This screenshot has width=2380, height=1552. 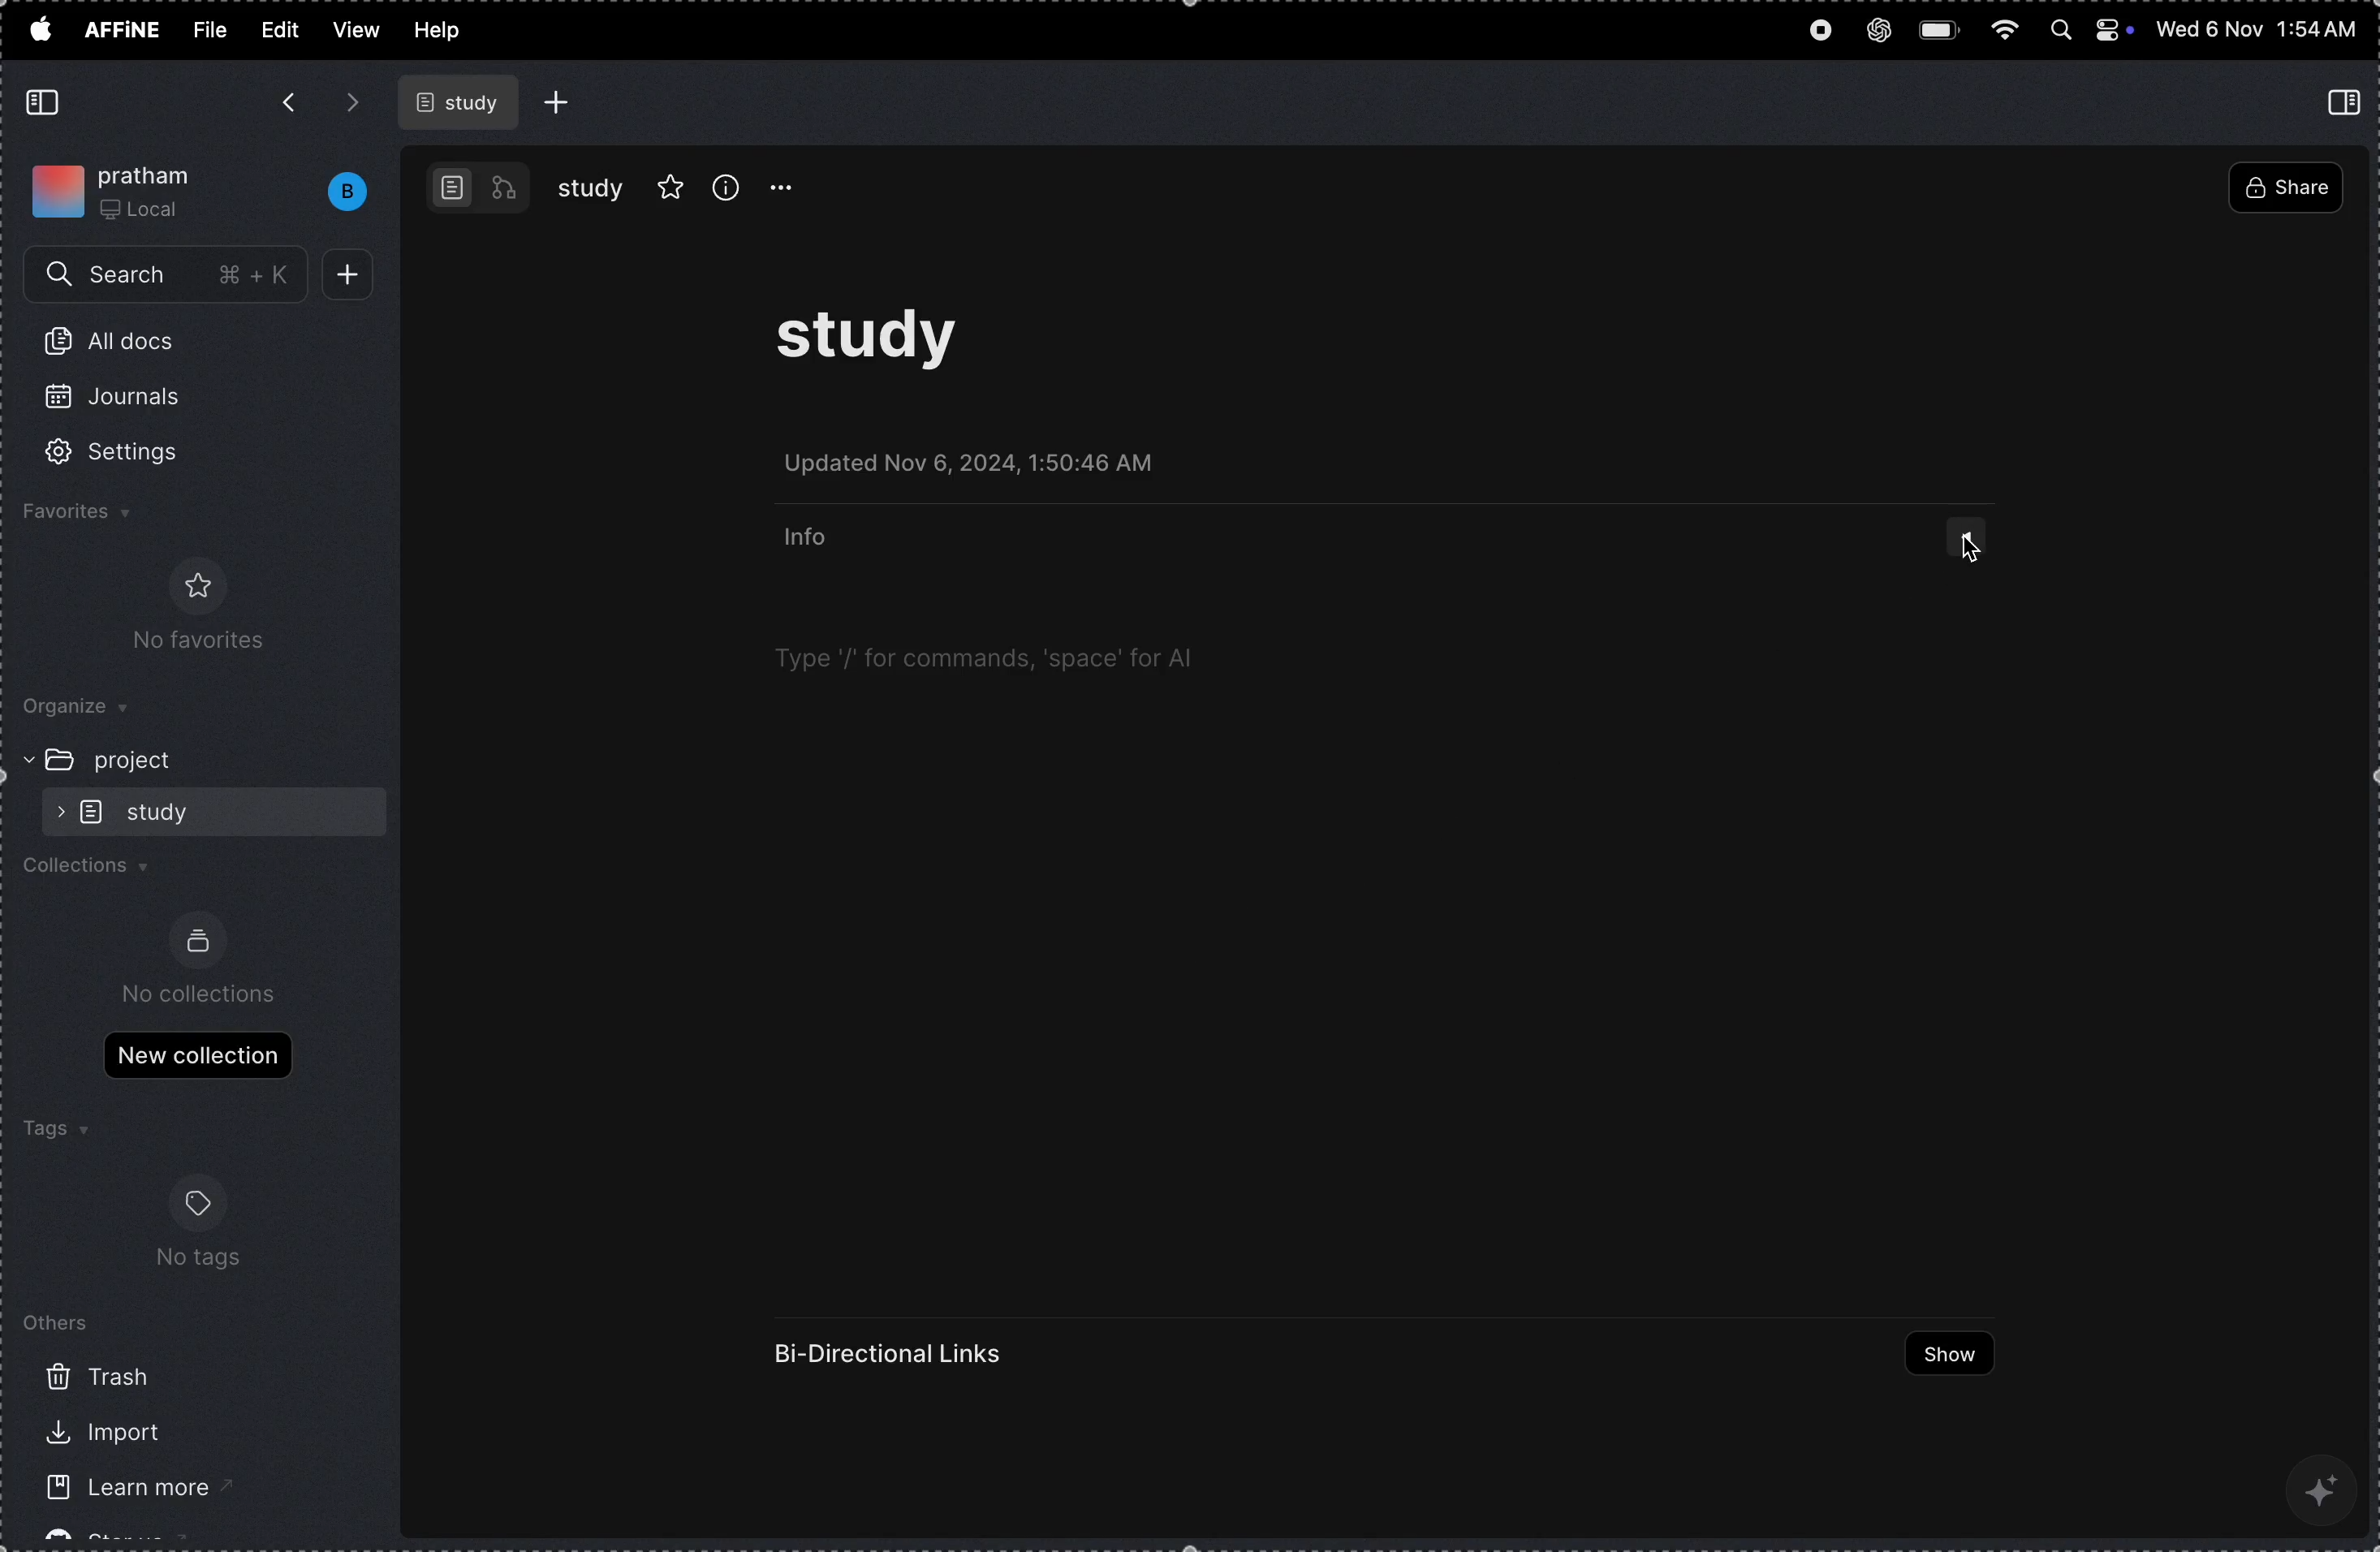 What do you see at coordinates (353, 102) in the screenshot?
I see `forward` at bounding box center [353, 102].